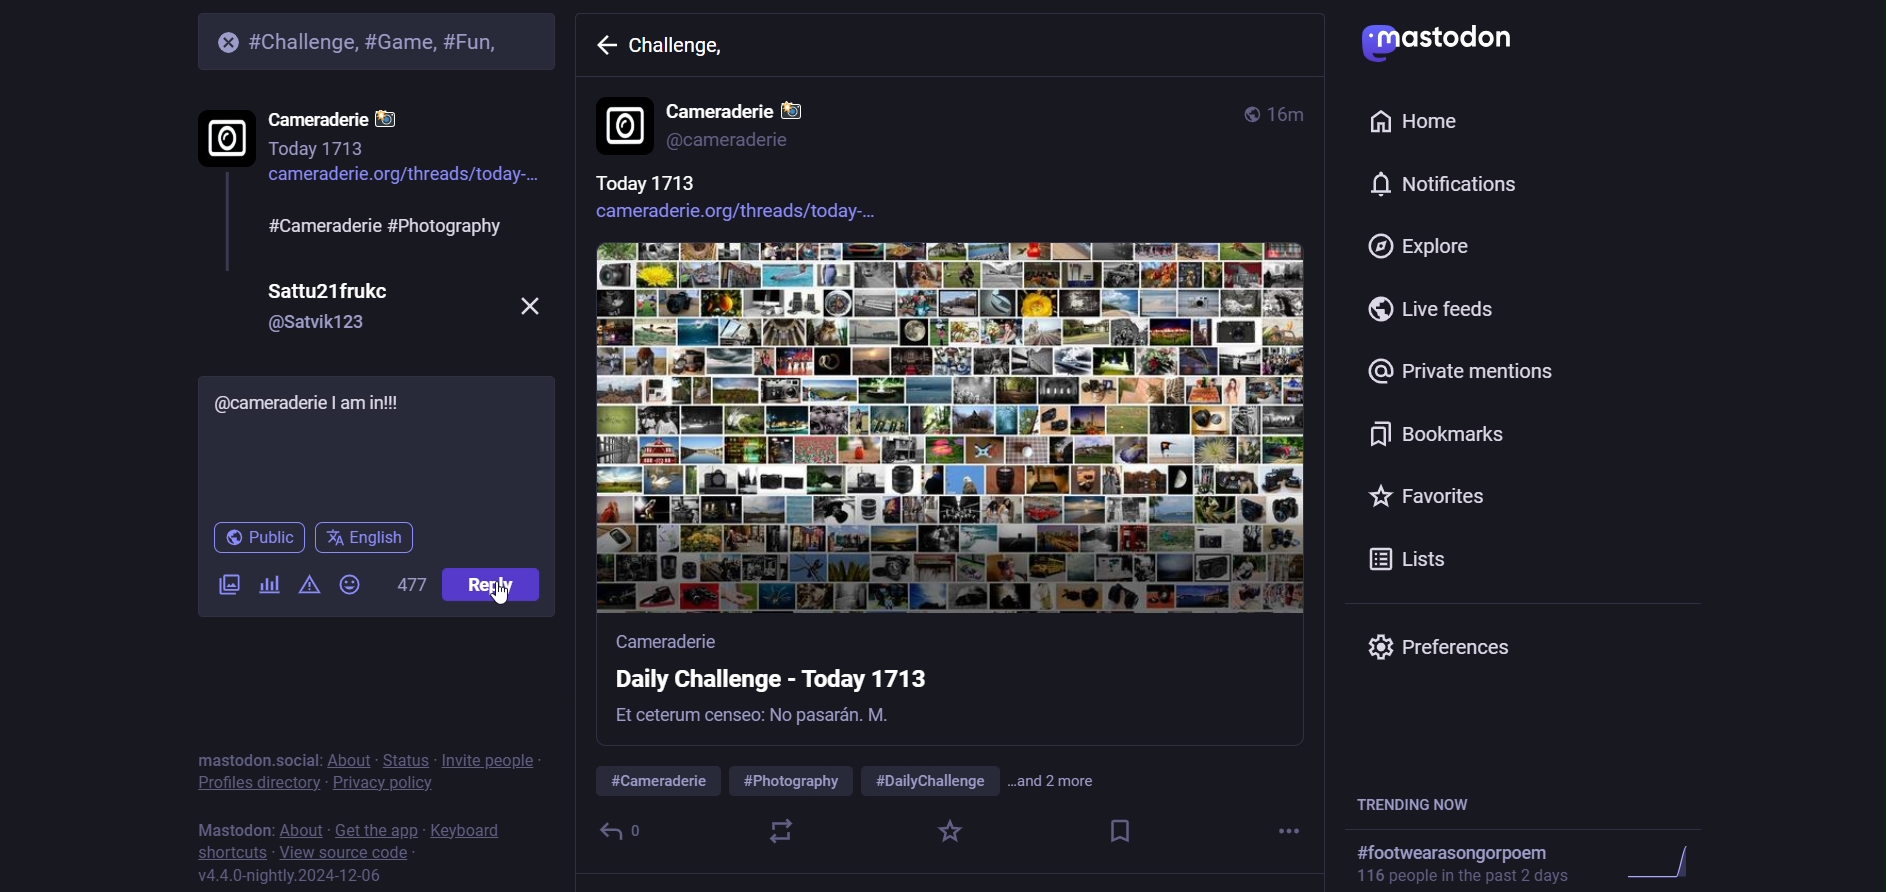 The width and height of the screenshot is (1886, 892). What do you see at coordinates (686, 53) in the screenshot?
I see `challenge` at bounding box center [686, 53].